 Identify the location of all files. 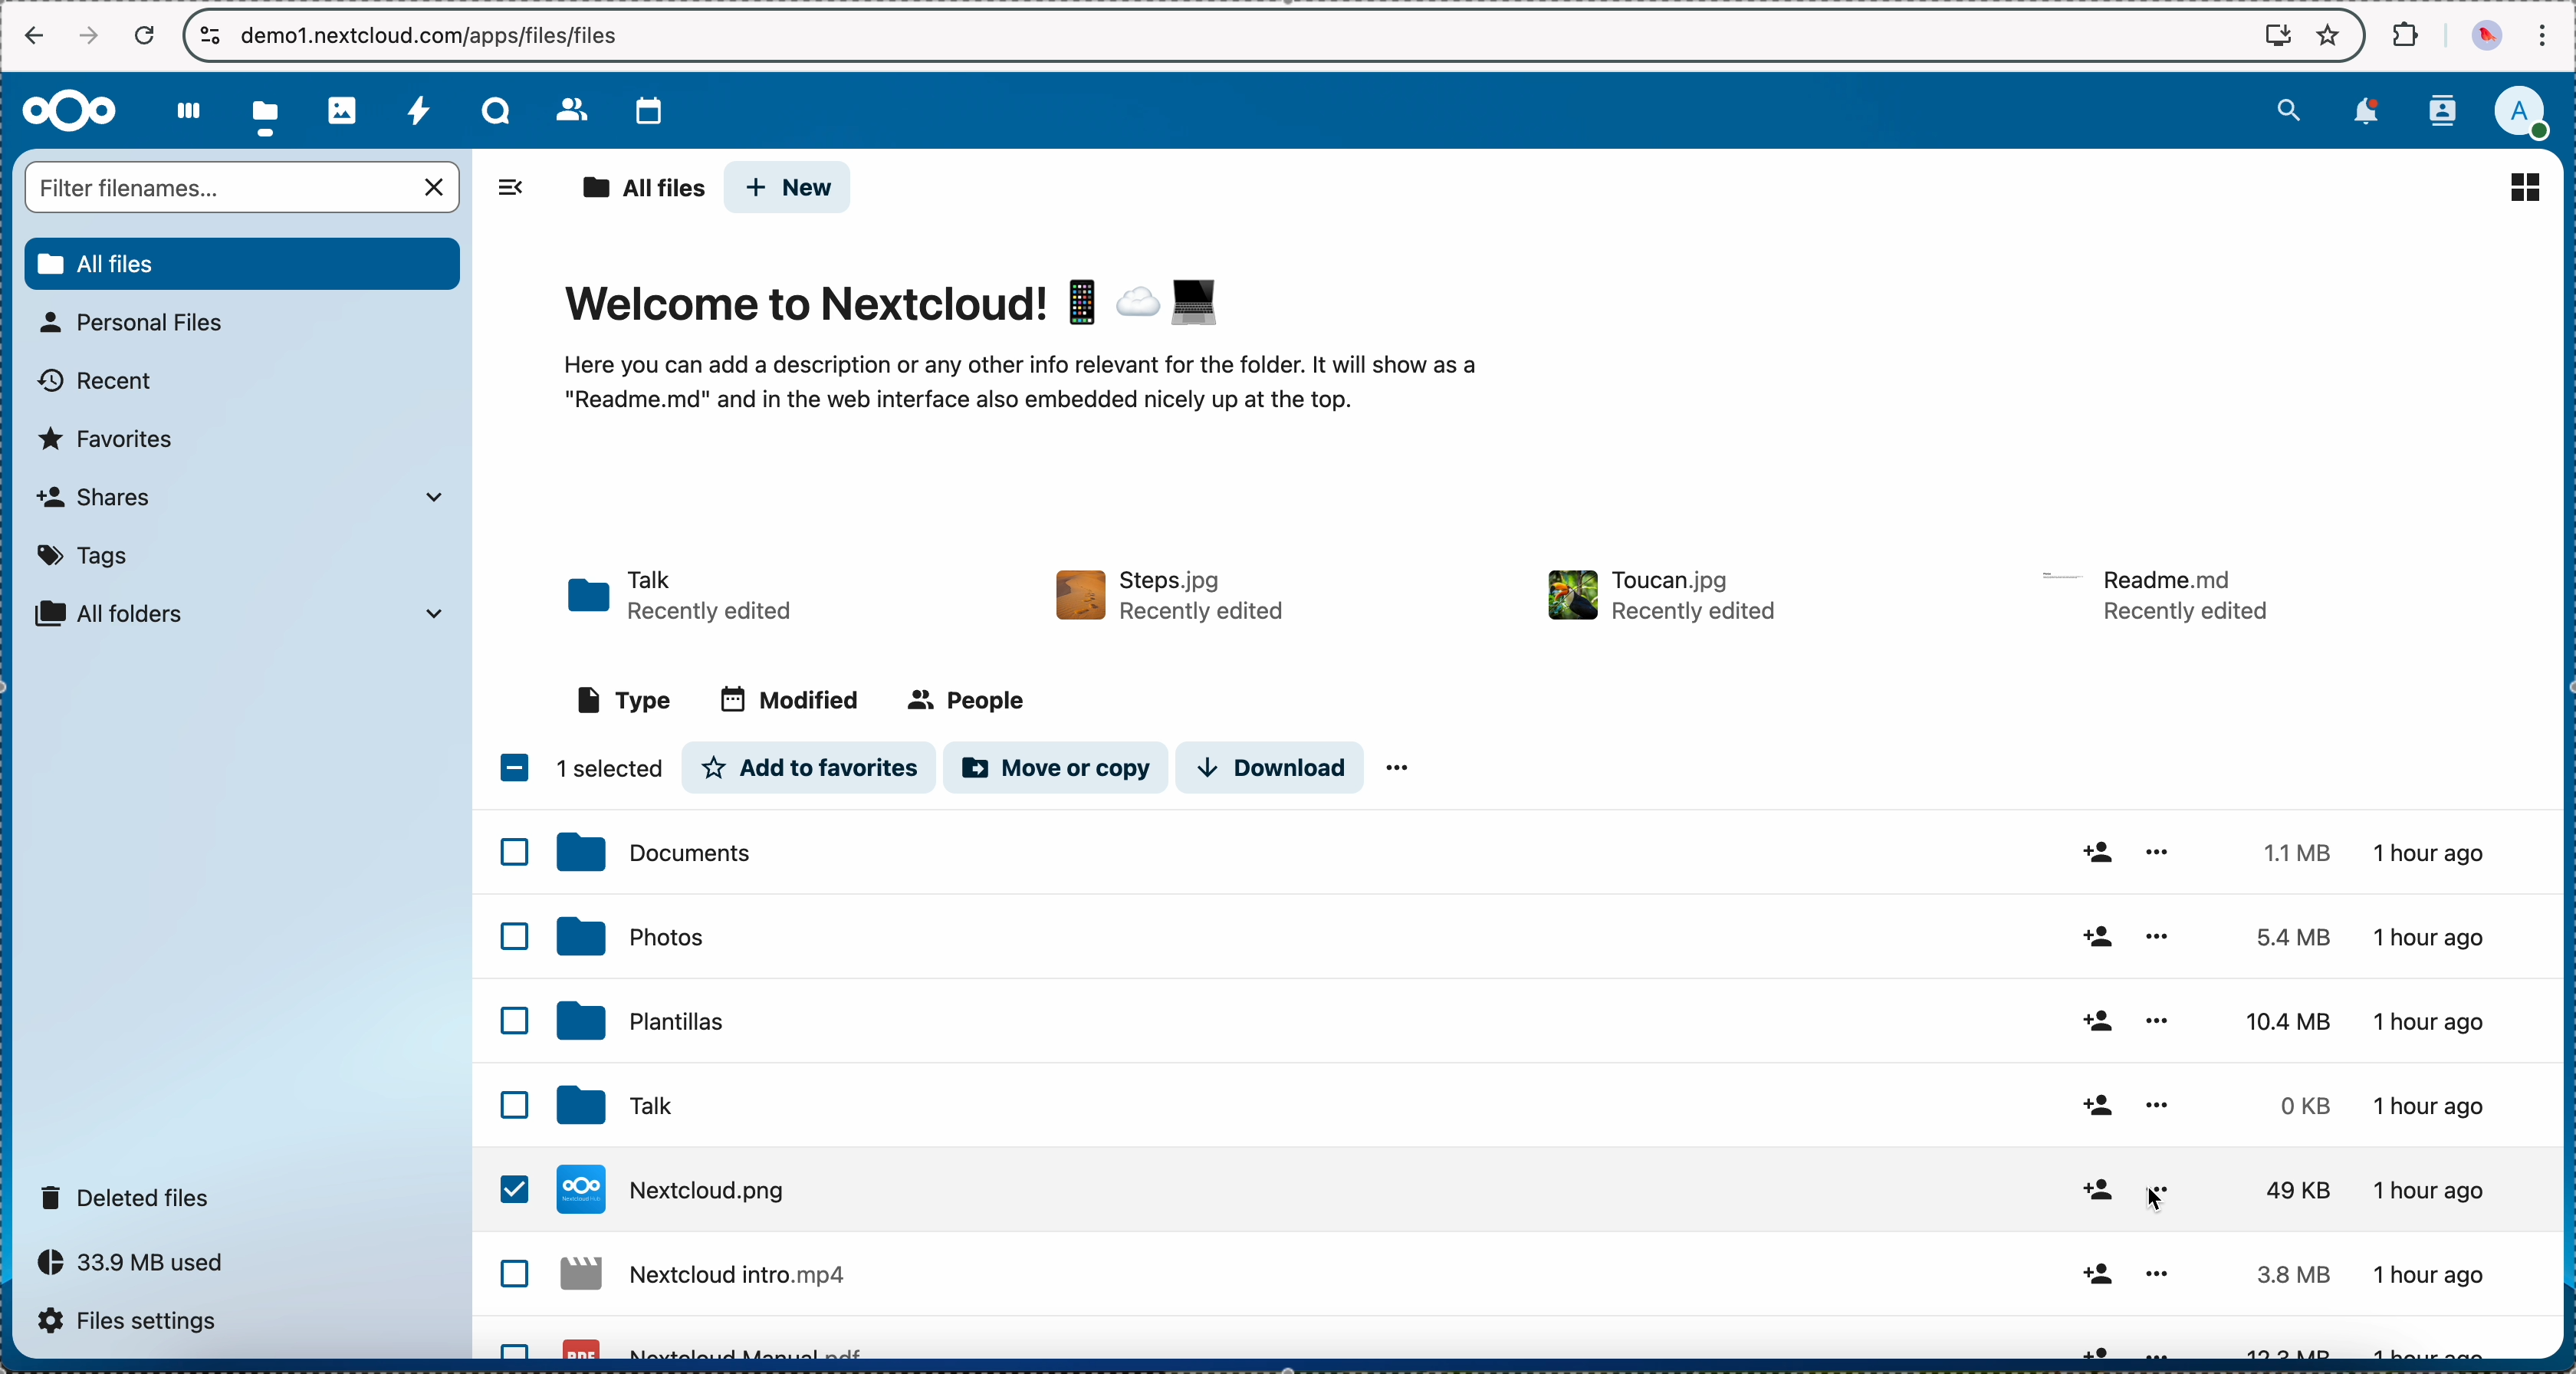
(636, 186).